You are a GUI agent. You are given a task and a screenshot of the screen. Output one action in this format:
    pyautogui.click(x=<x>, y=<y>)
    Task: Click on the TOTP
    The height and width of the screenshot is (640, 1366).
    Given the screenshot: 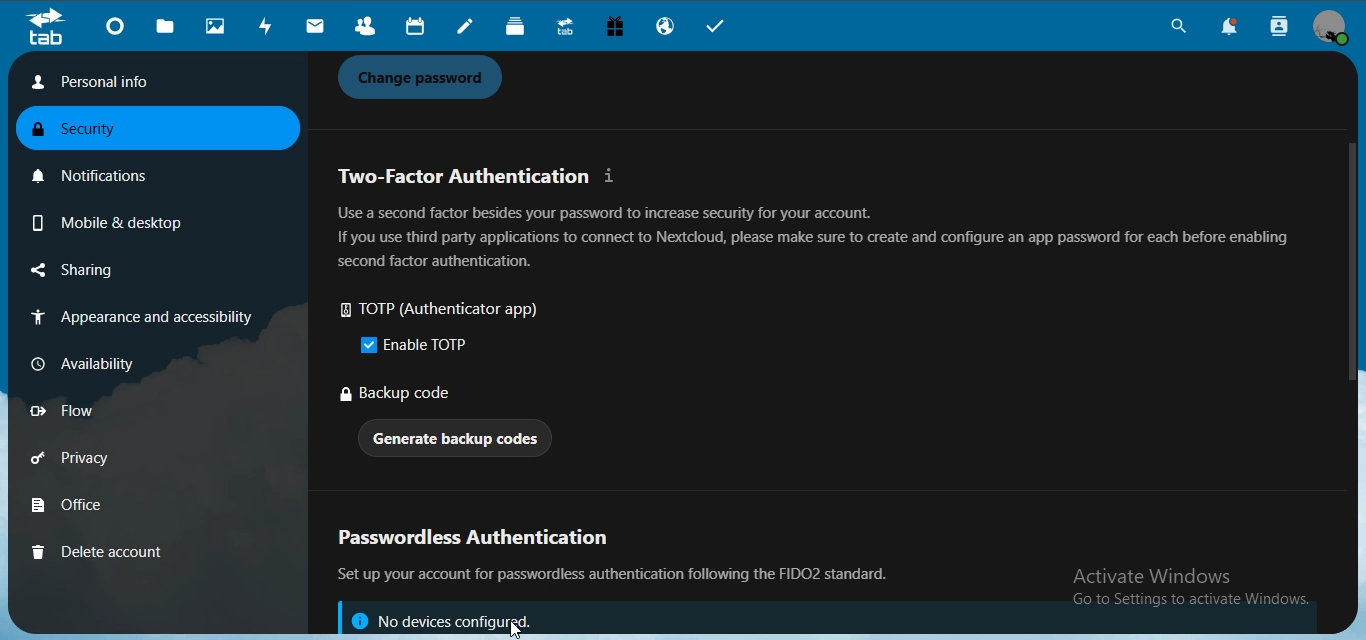 What is the action you would take?
    pyautogui.click(x=450, y=311)
    